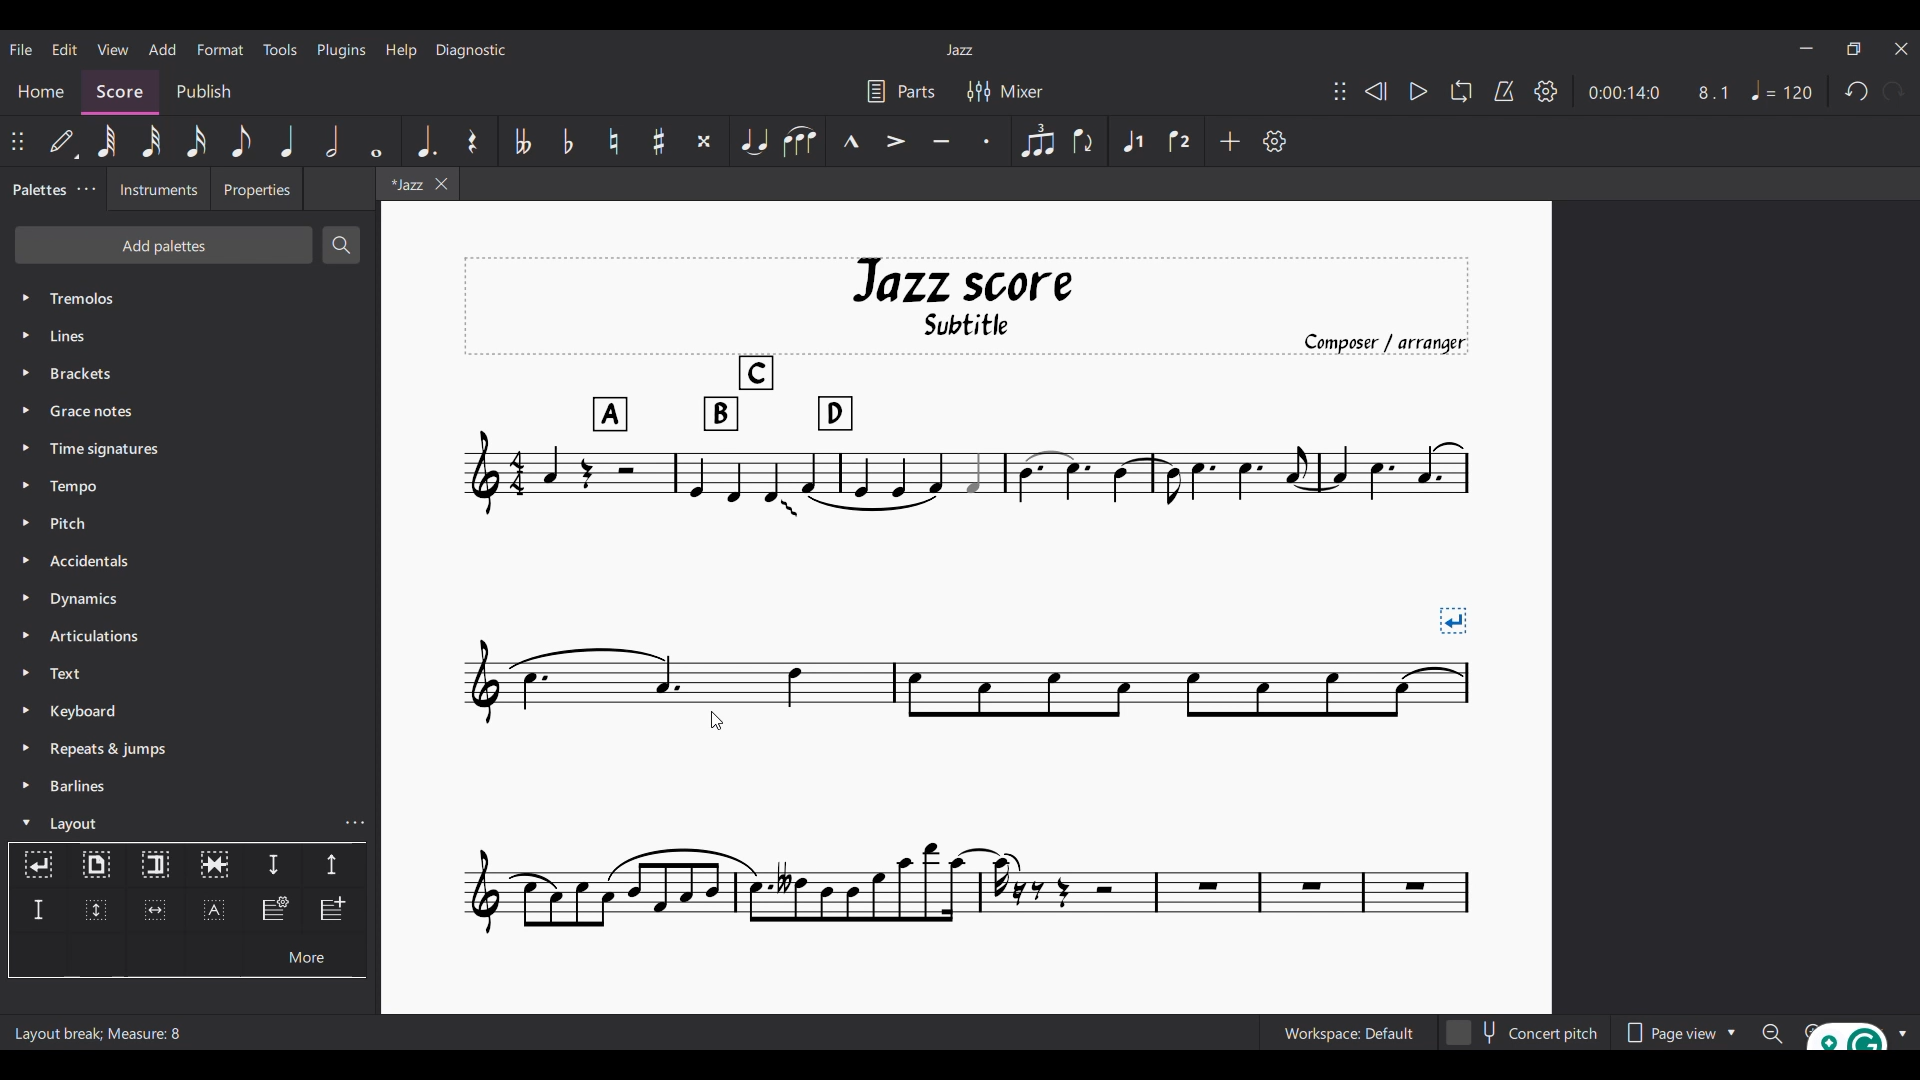 The height and width of the screenshot is (1080, 1920). Describe the element at coordinates (1229, 141) in the screenshot. I see `Add` at that location.